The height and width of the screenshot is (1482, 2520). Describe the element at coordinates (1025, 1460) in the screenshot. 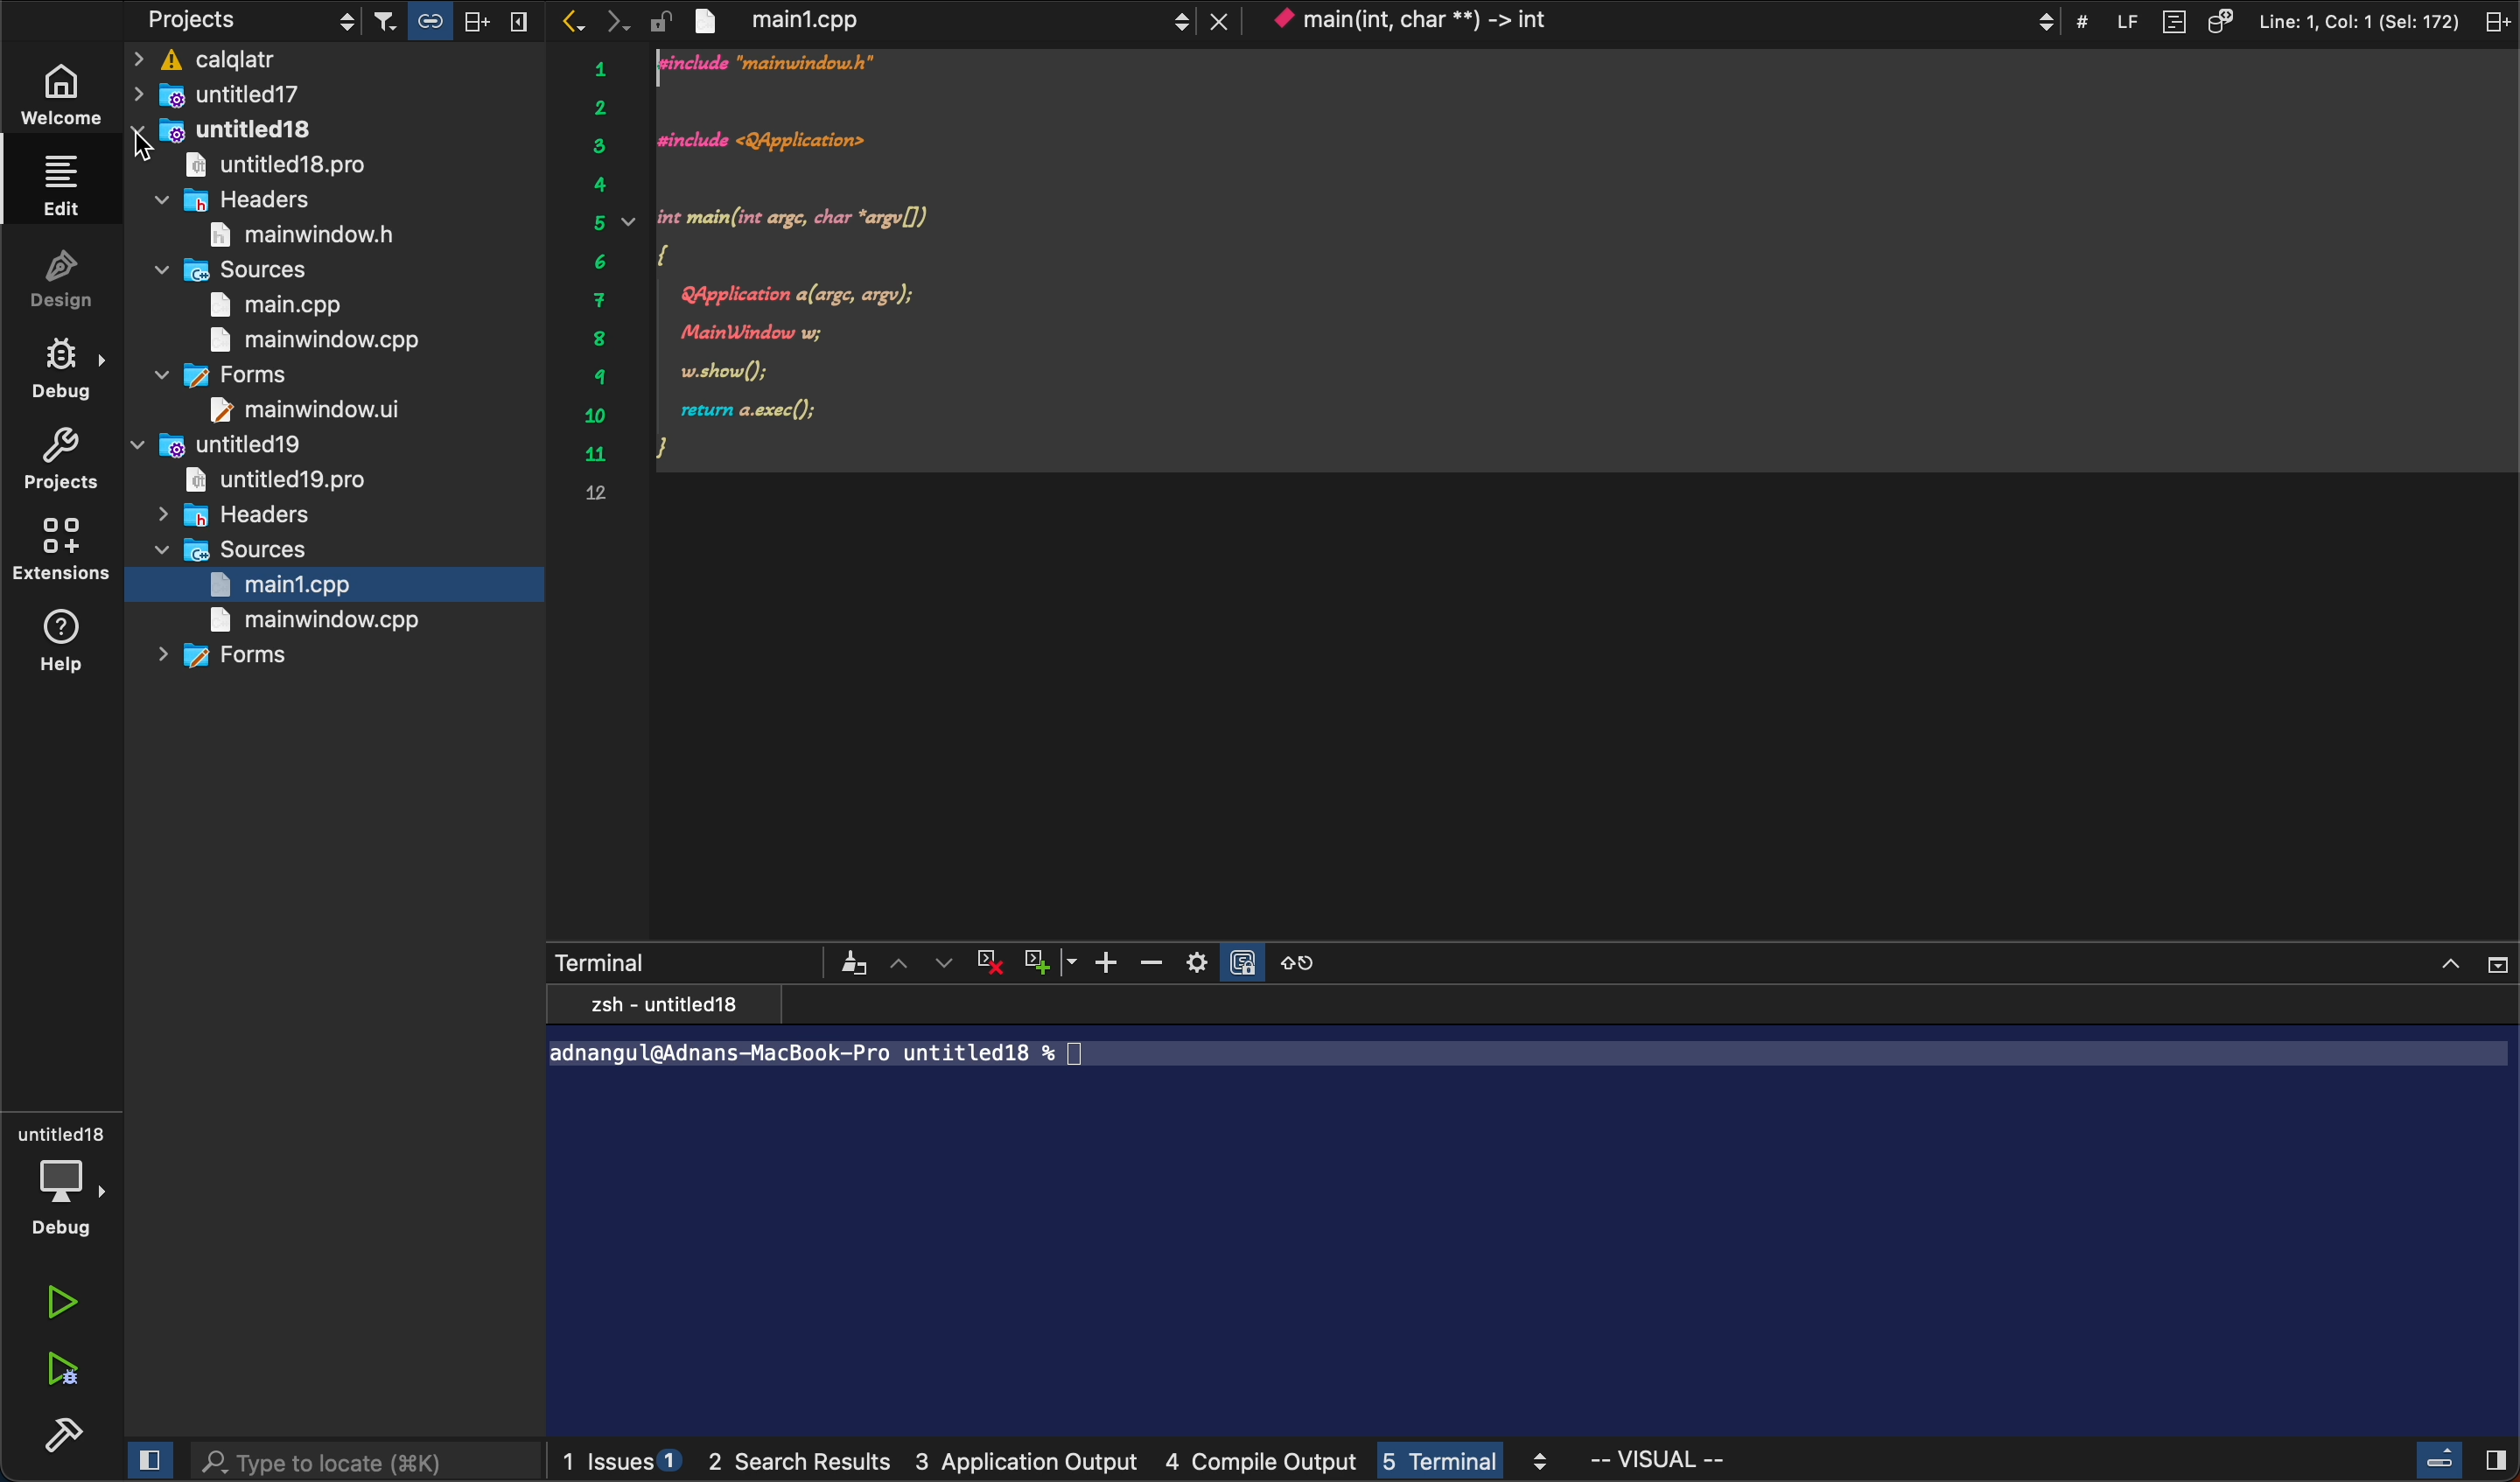

I see `3 application output` at that location.